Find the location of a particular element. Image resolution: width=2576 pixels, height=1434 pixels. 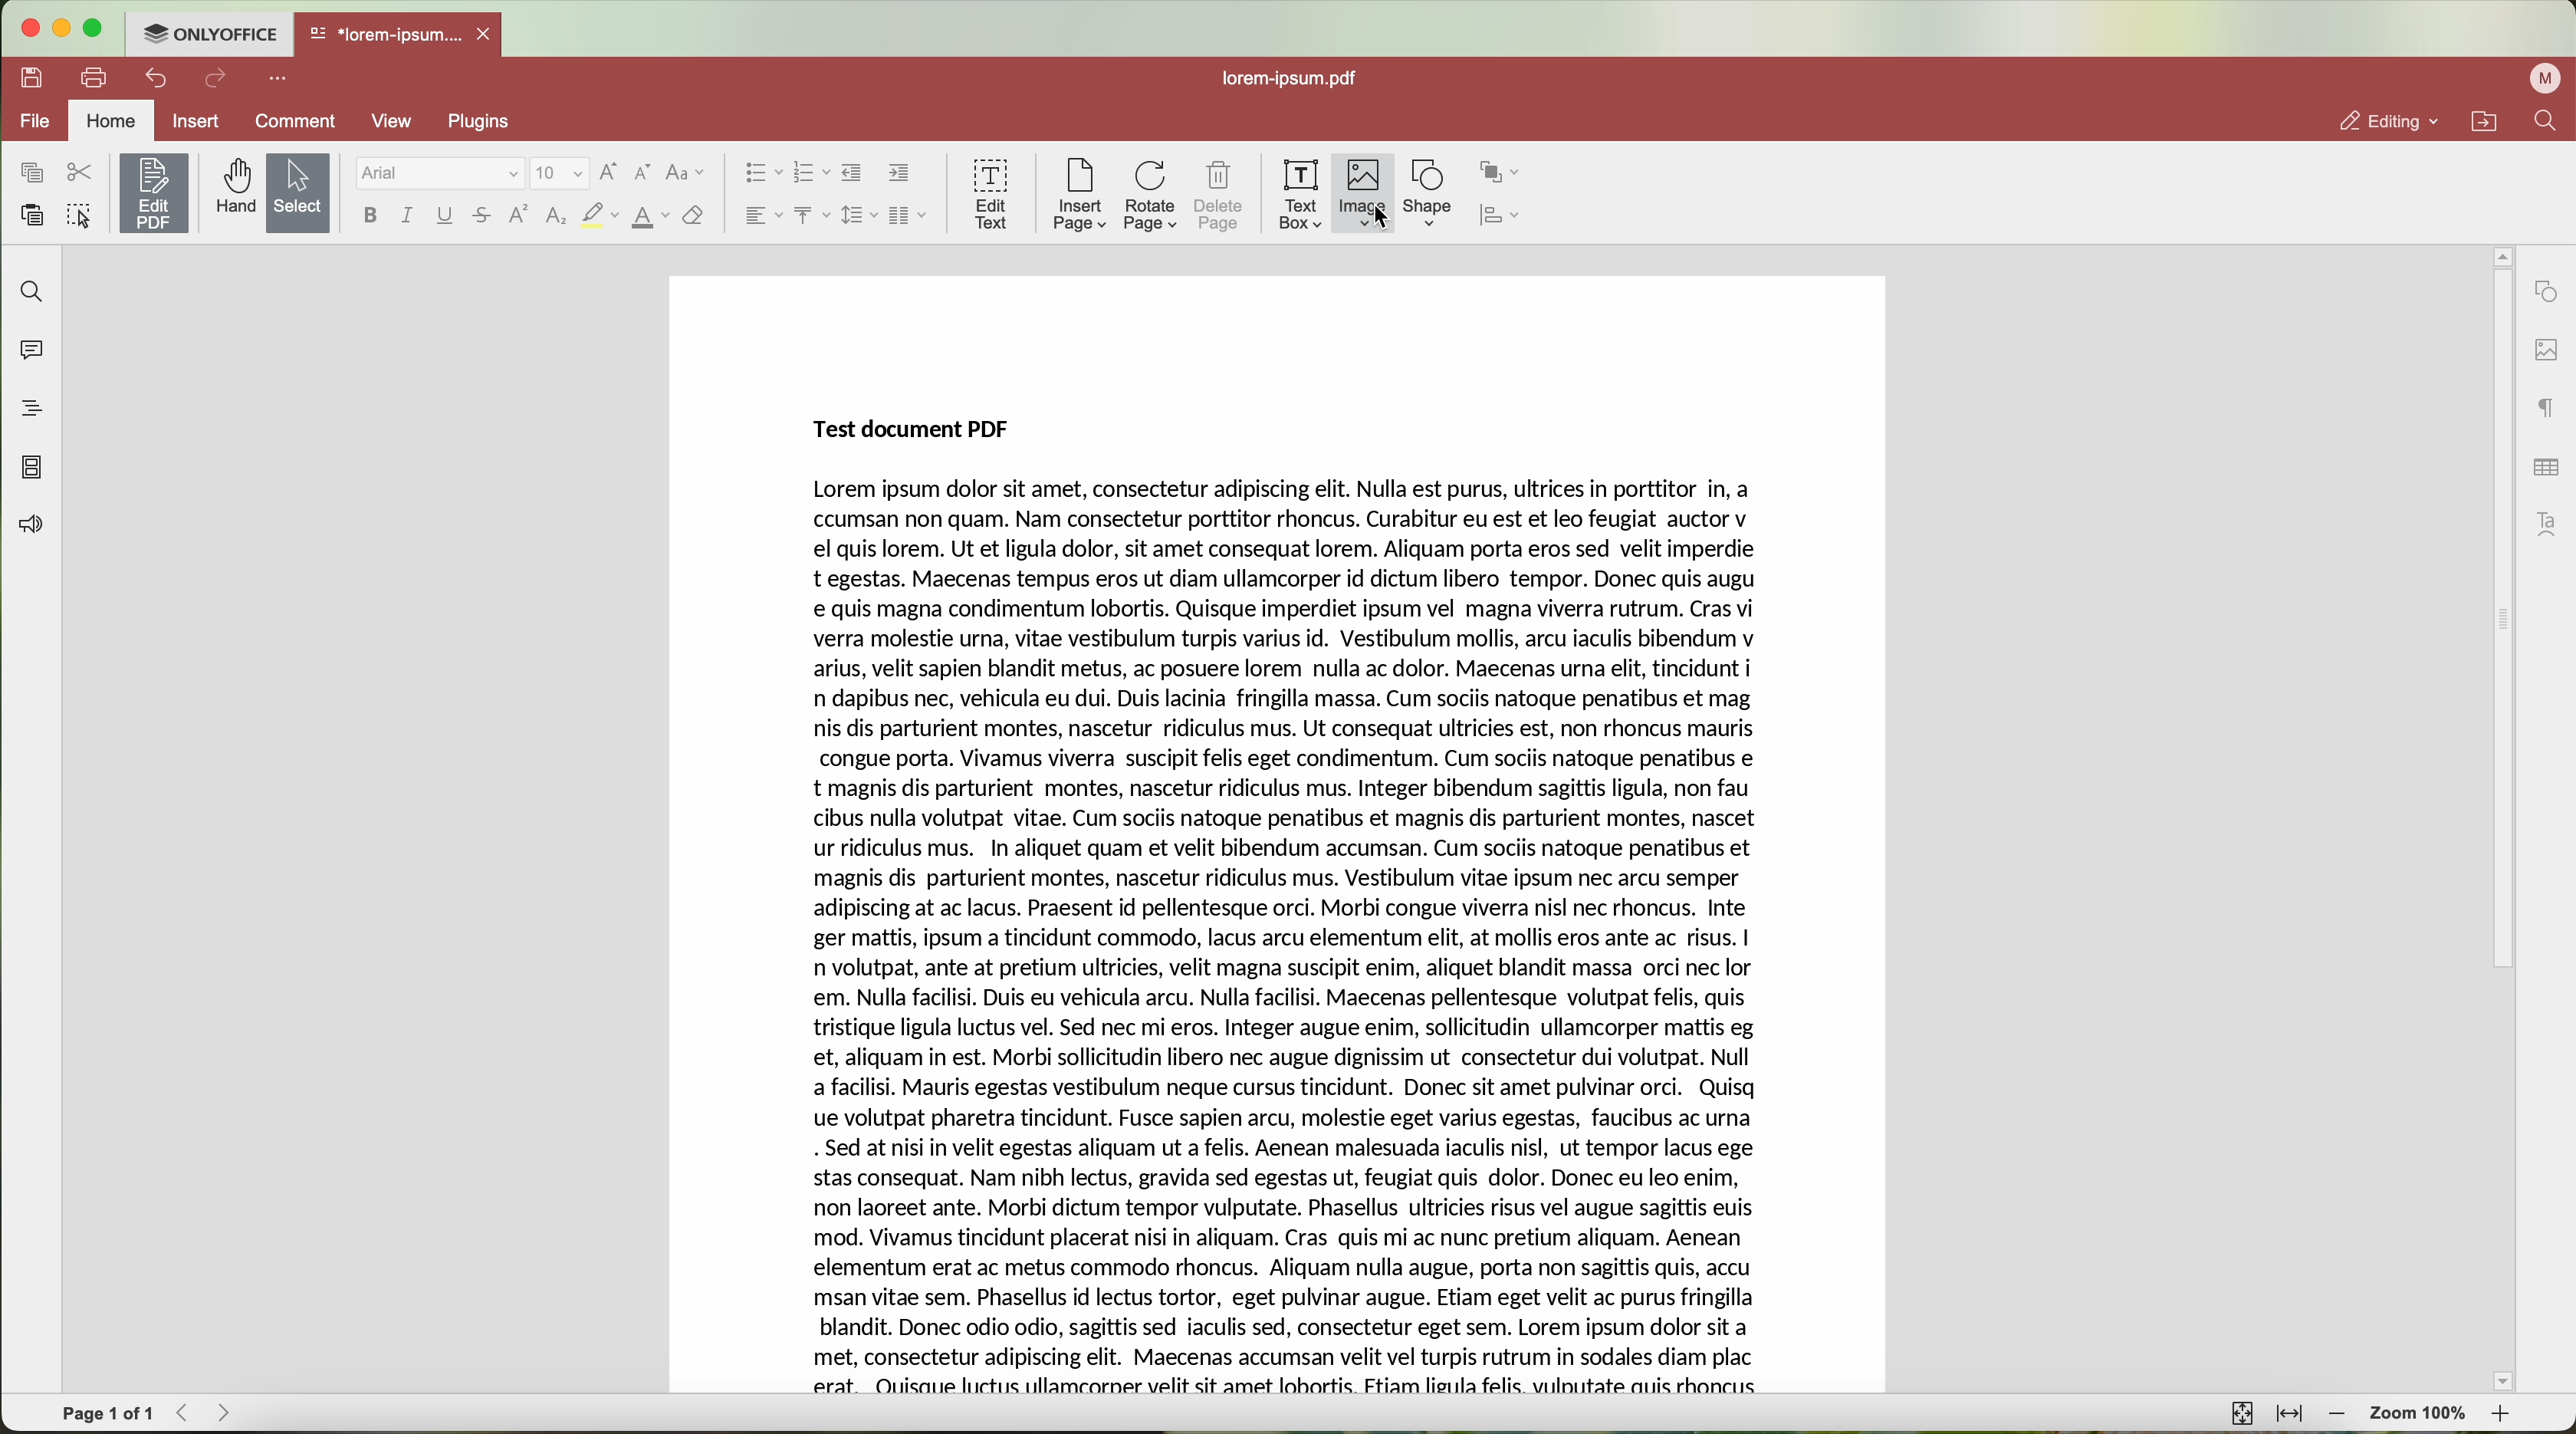

comment is located at coordinates (299, 124).